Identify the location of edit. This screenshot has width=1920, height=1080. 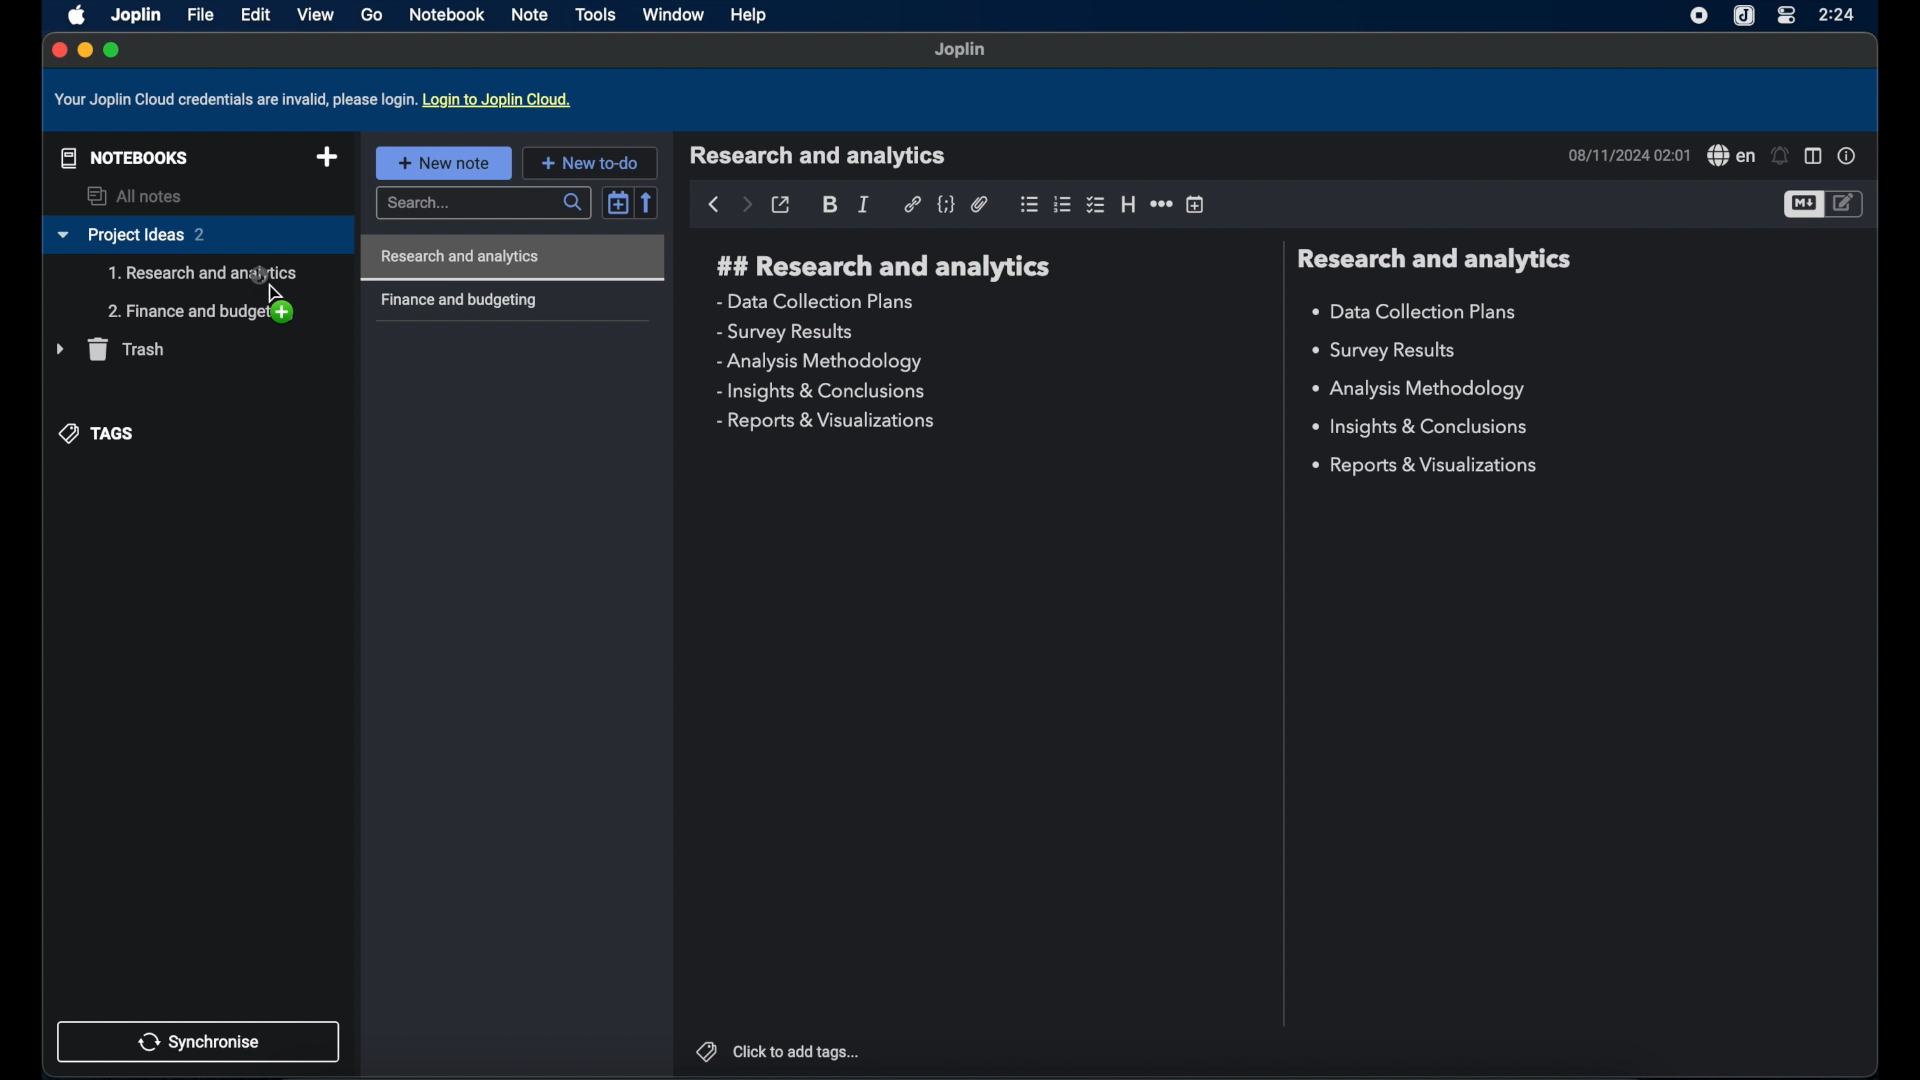
(255, 14).